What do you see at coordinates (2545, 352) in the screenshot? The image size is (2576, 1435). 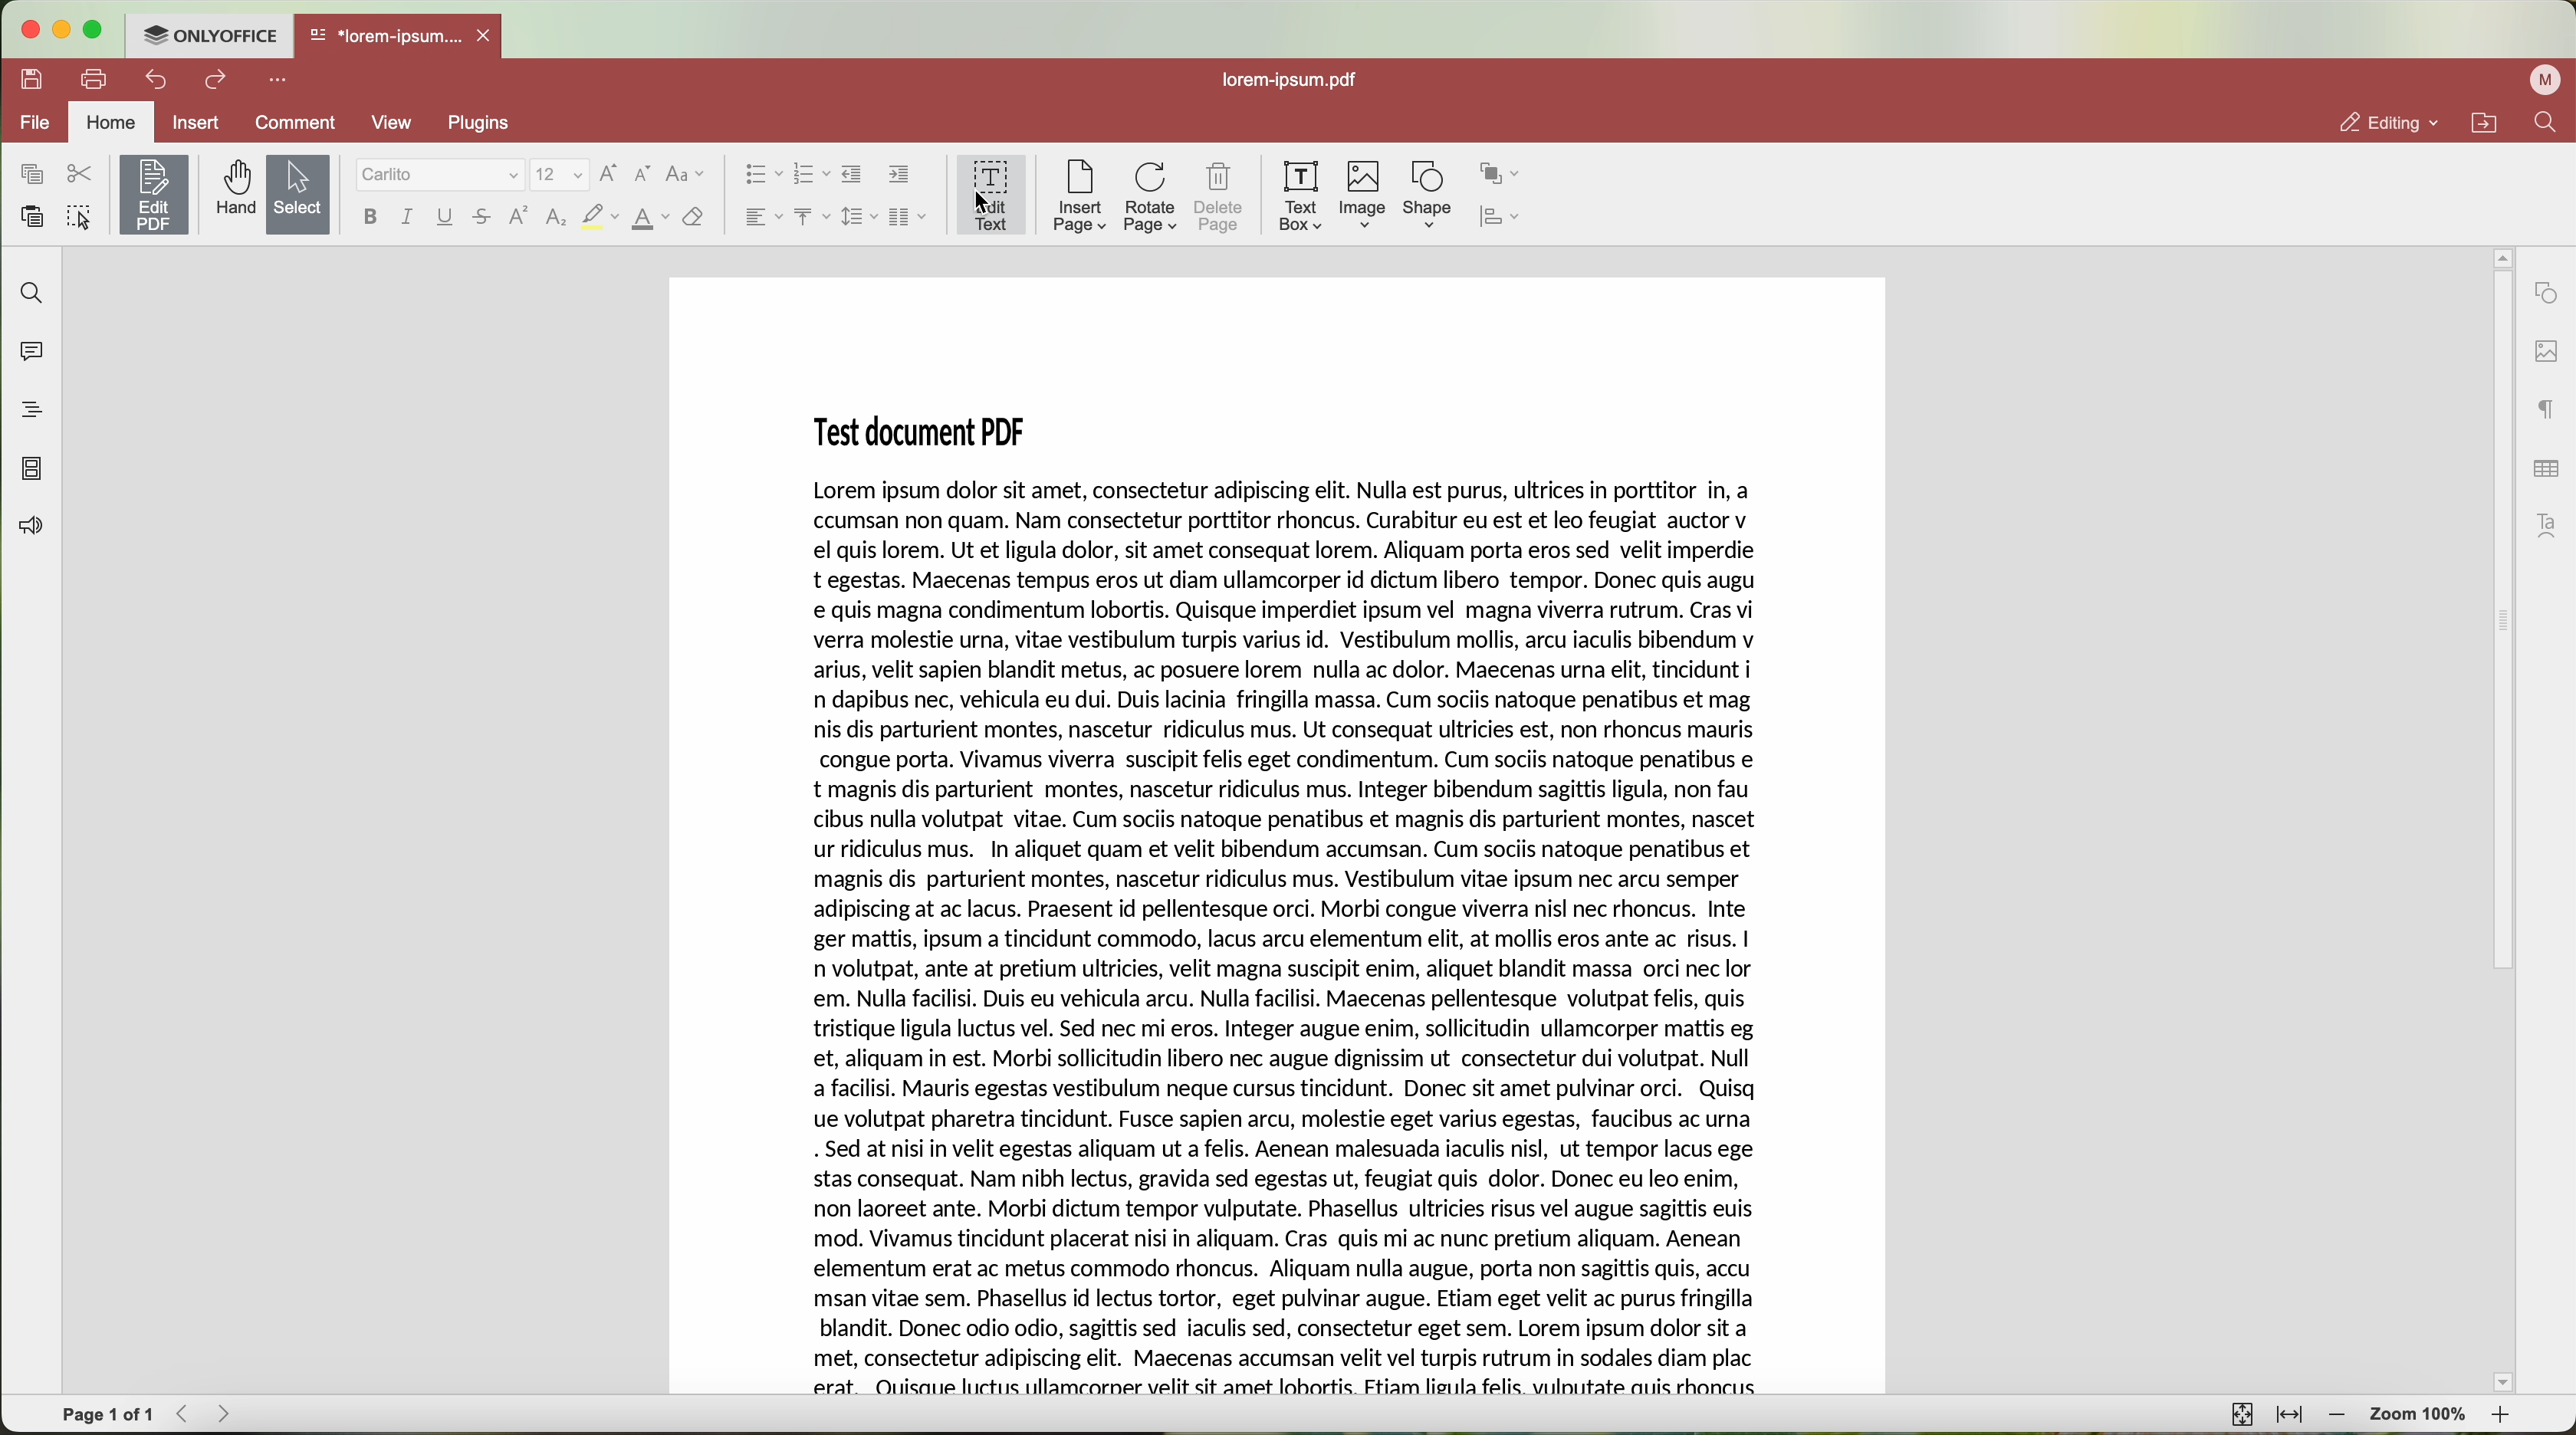 I see `image settings` at bounding box center [2545, 352].